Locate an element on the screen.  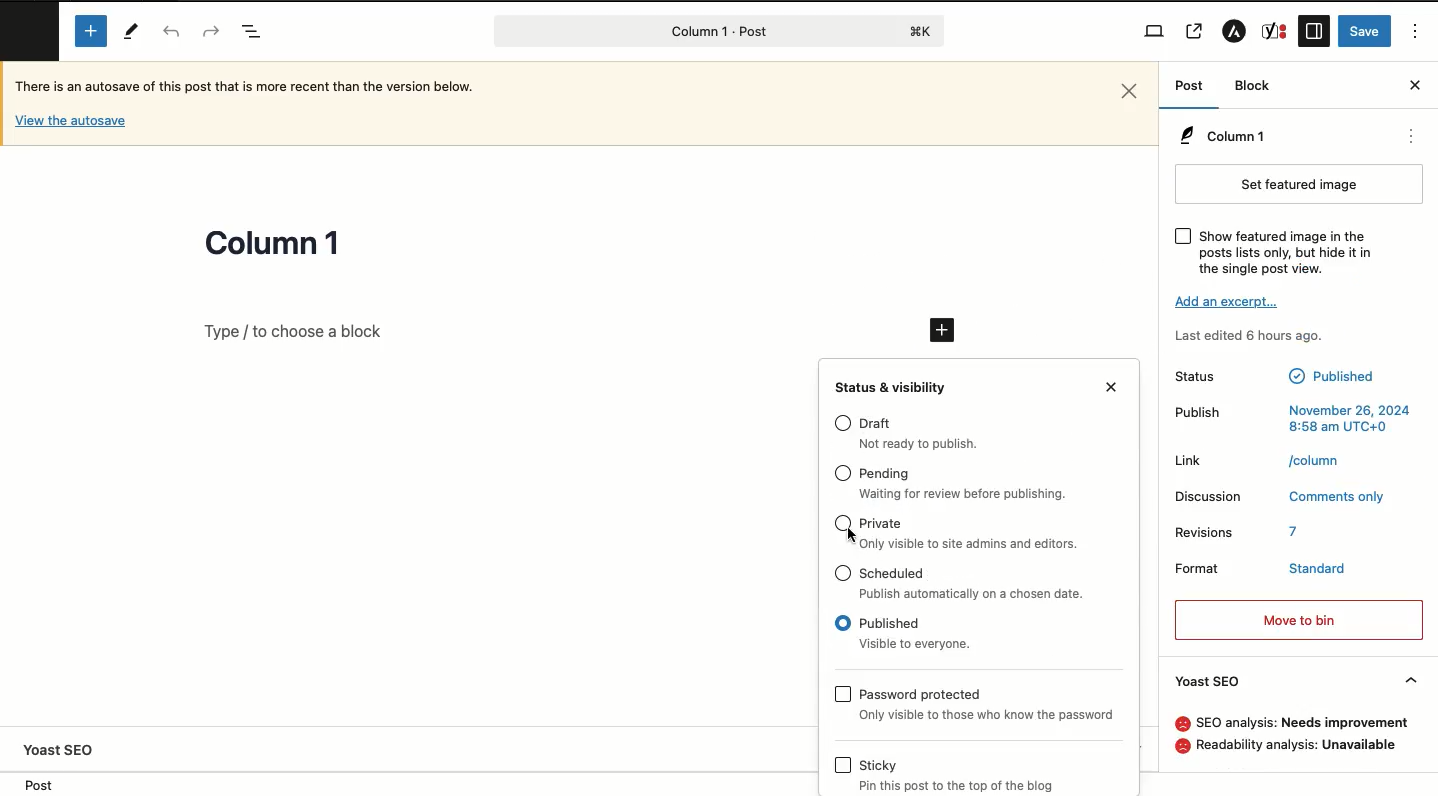
Link is located at coordinates (1193, 460).